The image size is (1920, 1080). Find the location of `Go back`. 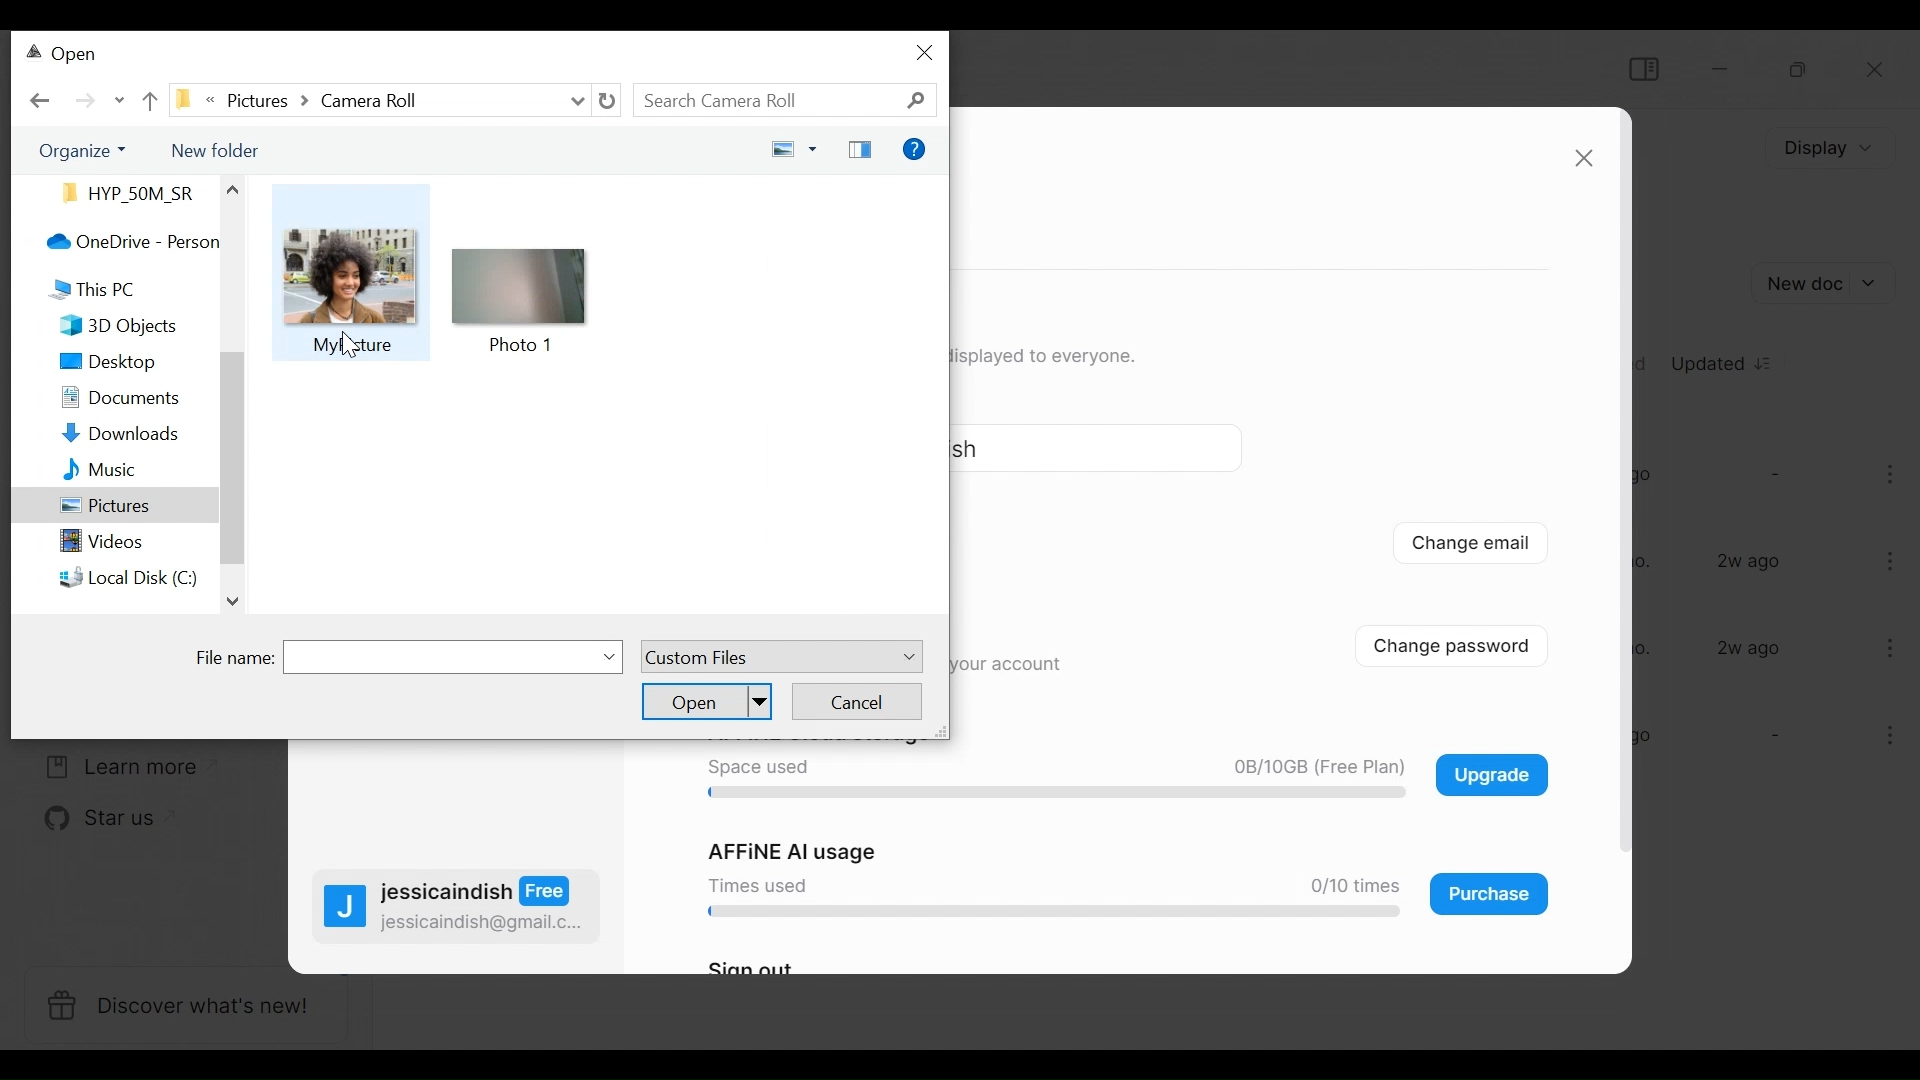

Go back is located at coordinates (41, 101).